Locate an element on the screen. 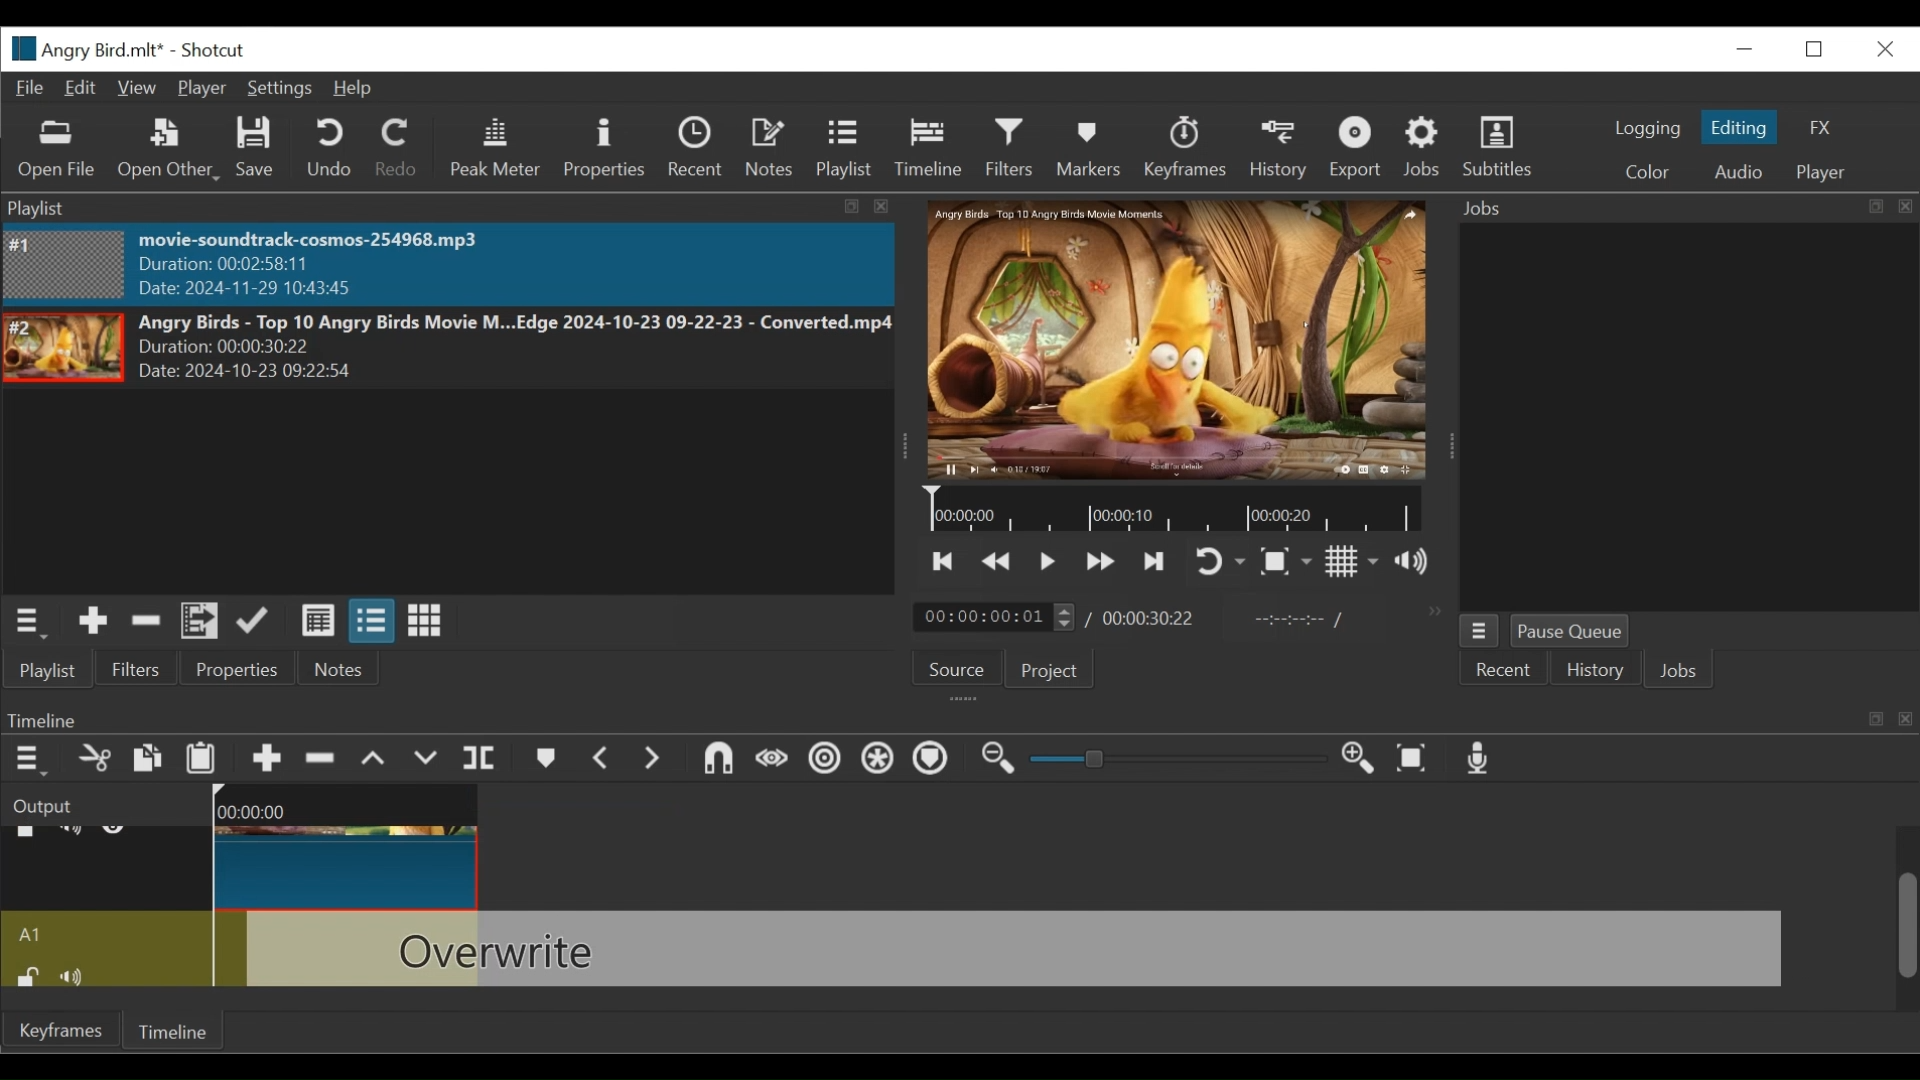 The image size is (1920, 1080). Toggle play or pause is located at coordinates (1048, 562).